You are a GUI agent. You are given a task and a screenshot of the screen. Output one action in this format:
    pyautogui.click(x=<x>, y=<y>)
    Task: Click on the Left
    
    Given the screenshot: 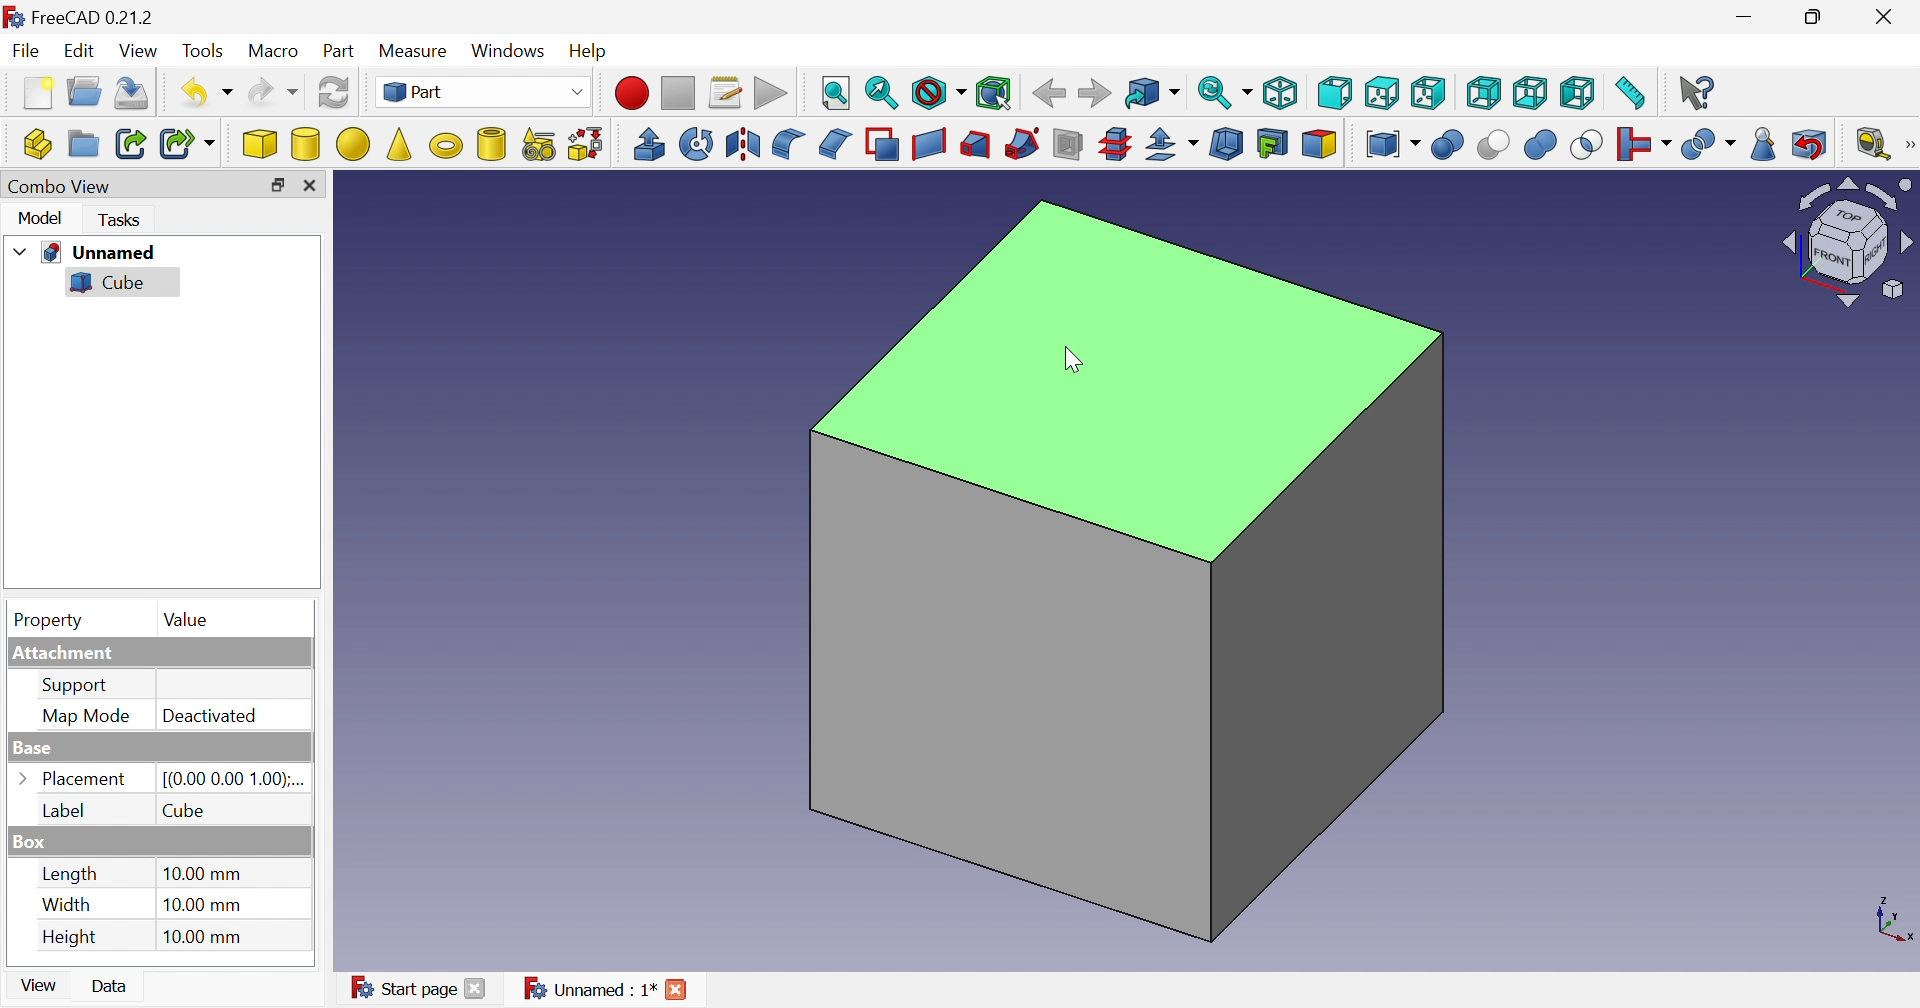 What is the action you would take?
    pyautogui.click(x=1578, y=94)
    